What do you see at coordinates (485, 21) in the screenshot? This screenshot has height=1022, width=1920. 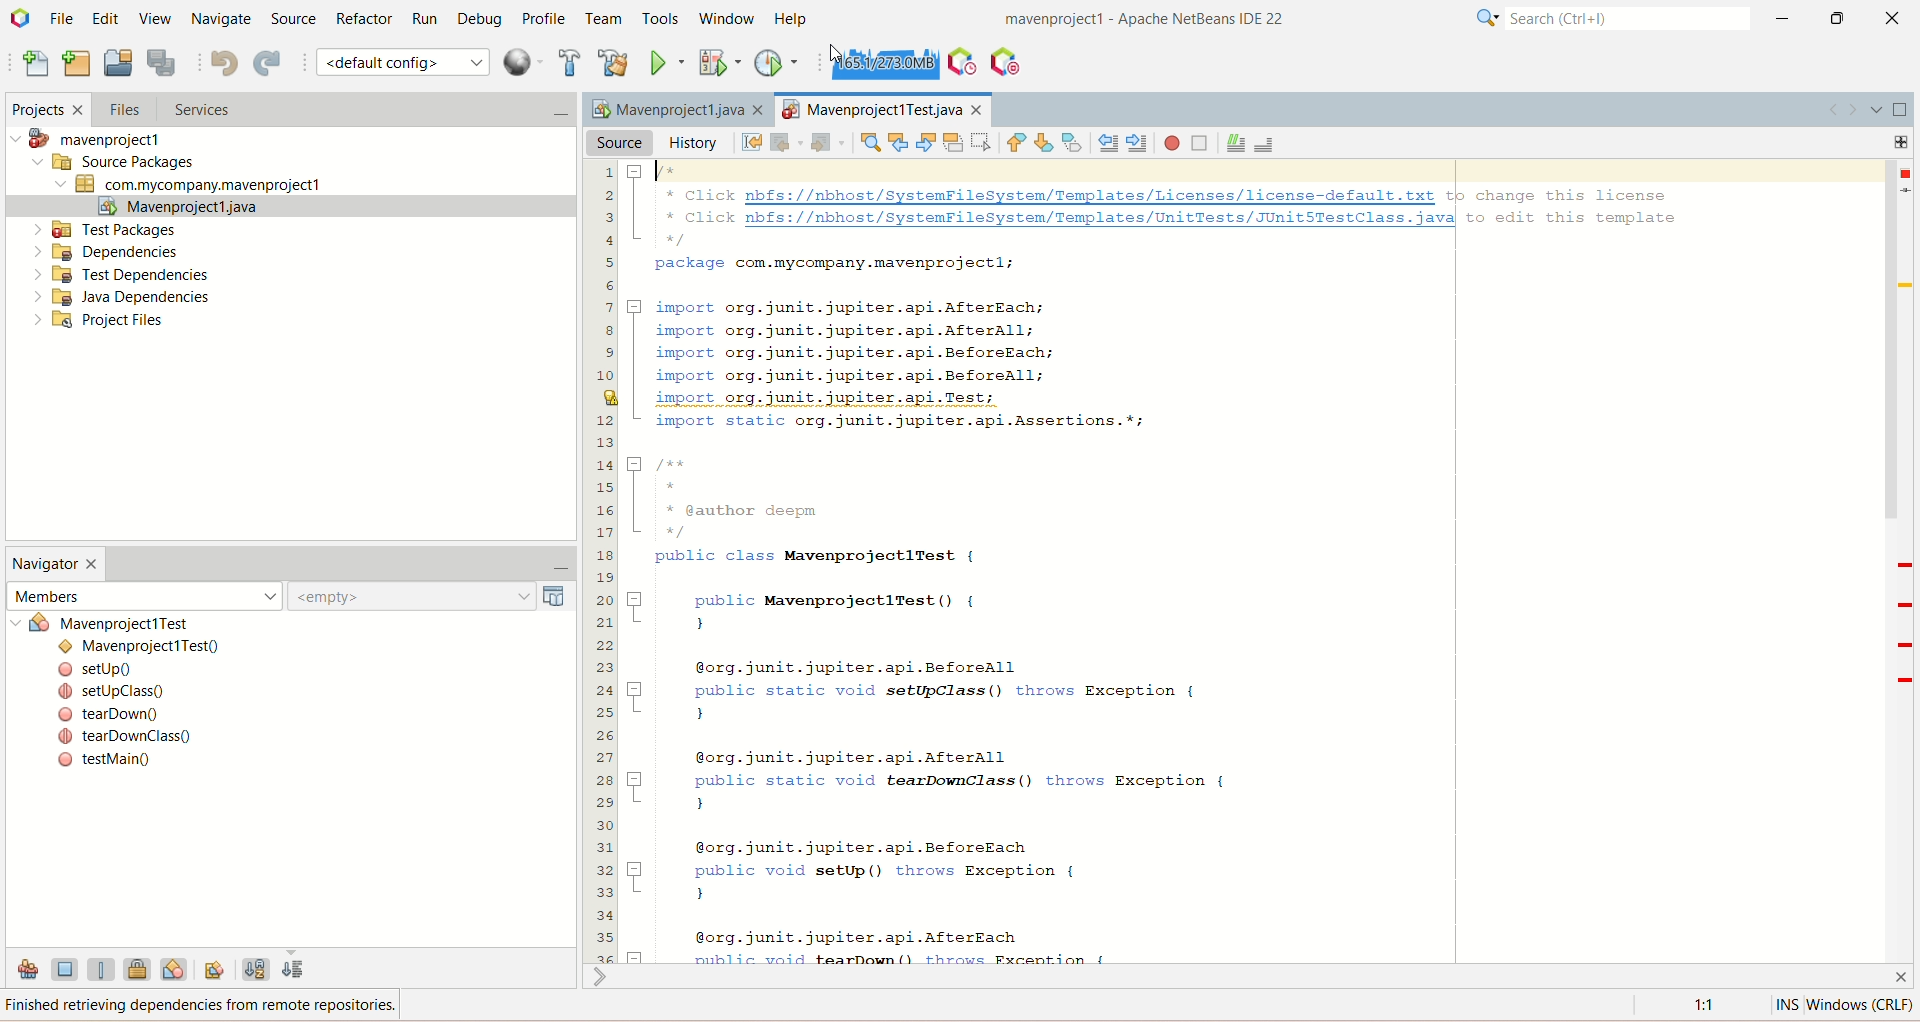 I see `debug` at bounding box center [485, 21].